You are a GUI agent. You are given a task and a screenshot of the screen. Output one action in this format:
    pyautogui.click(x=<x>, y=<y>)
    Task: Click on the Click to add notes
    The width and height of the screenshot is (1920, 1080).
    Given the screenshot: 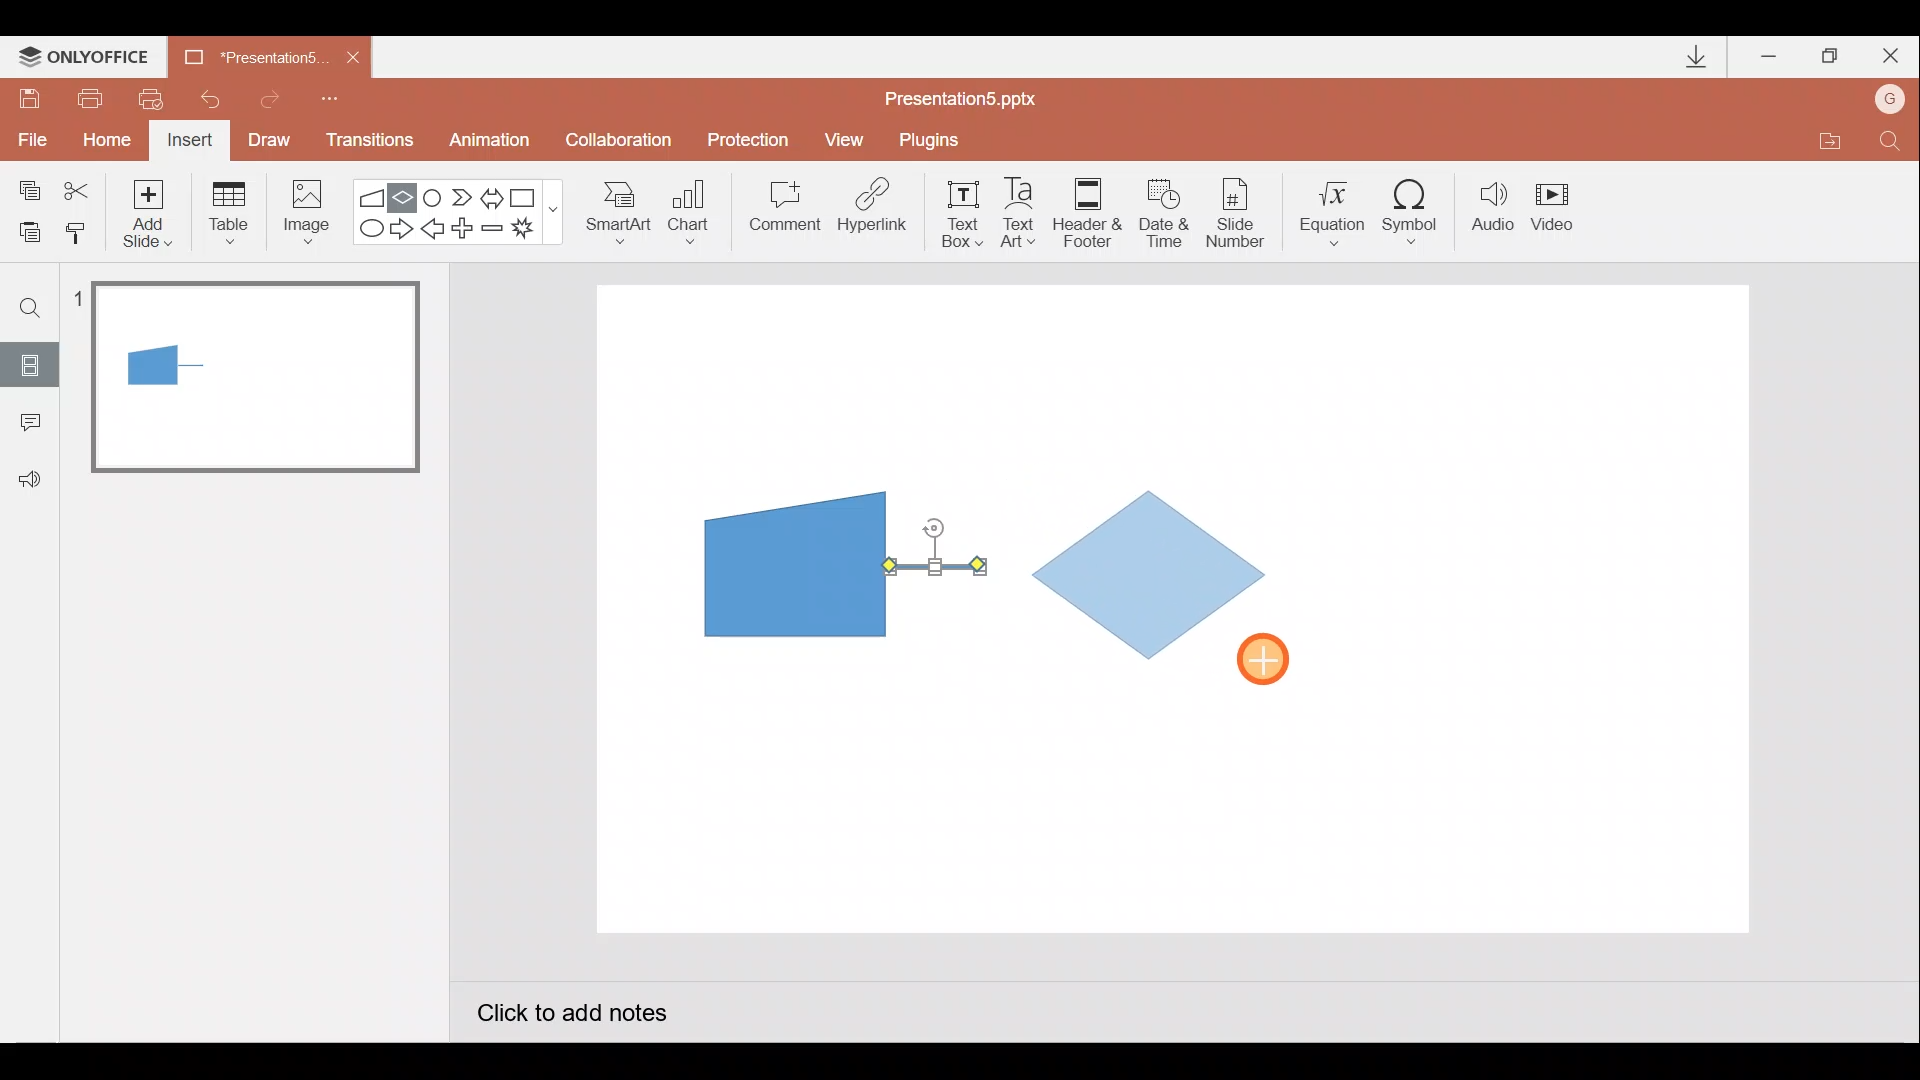 What is the action you would take?
    pyautogui.click(x=570, y=1016)
    